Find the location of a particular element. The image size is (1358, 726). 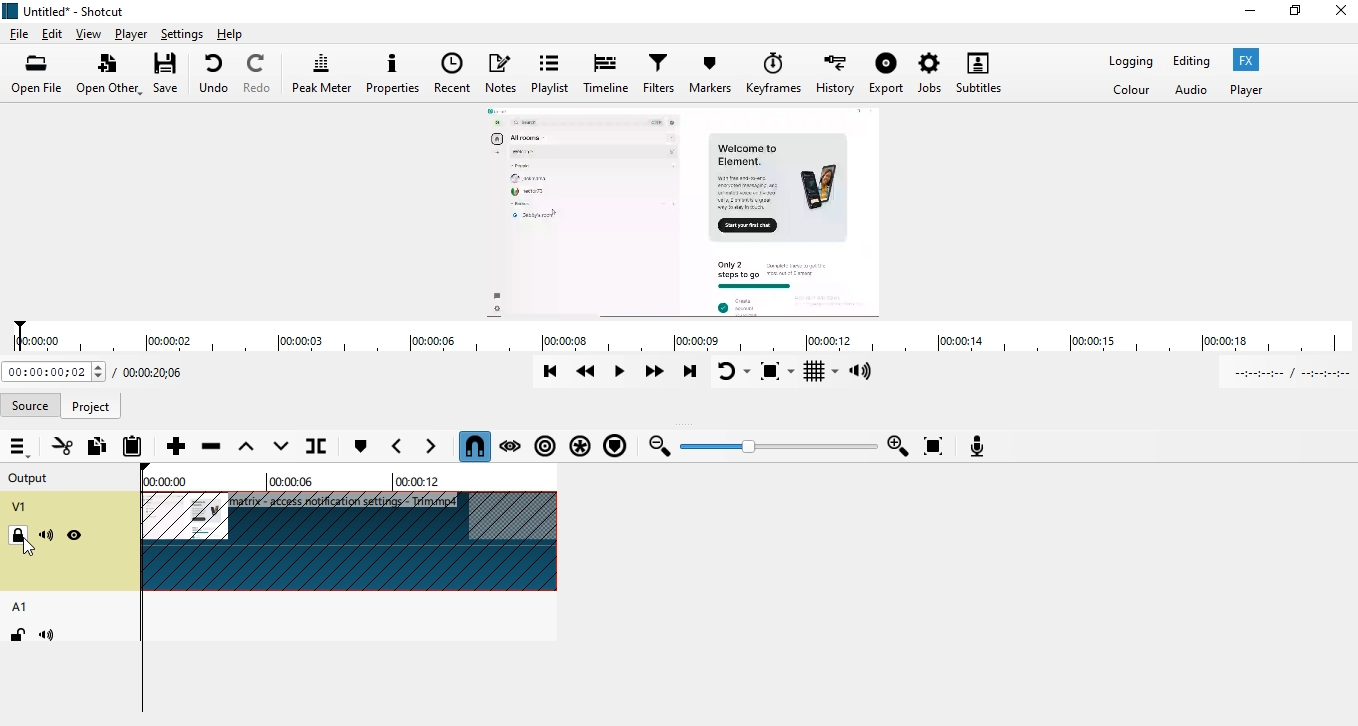

Toggle play or pause is located at coordinates (621, 373).